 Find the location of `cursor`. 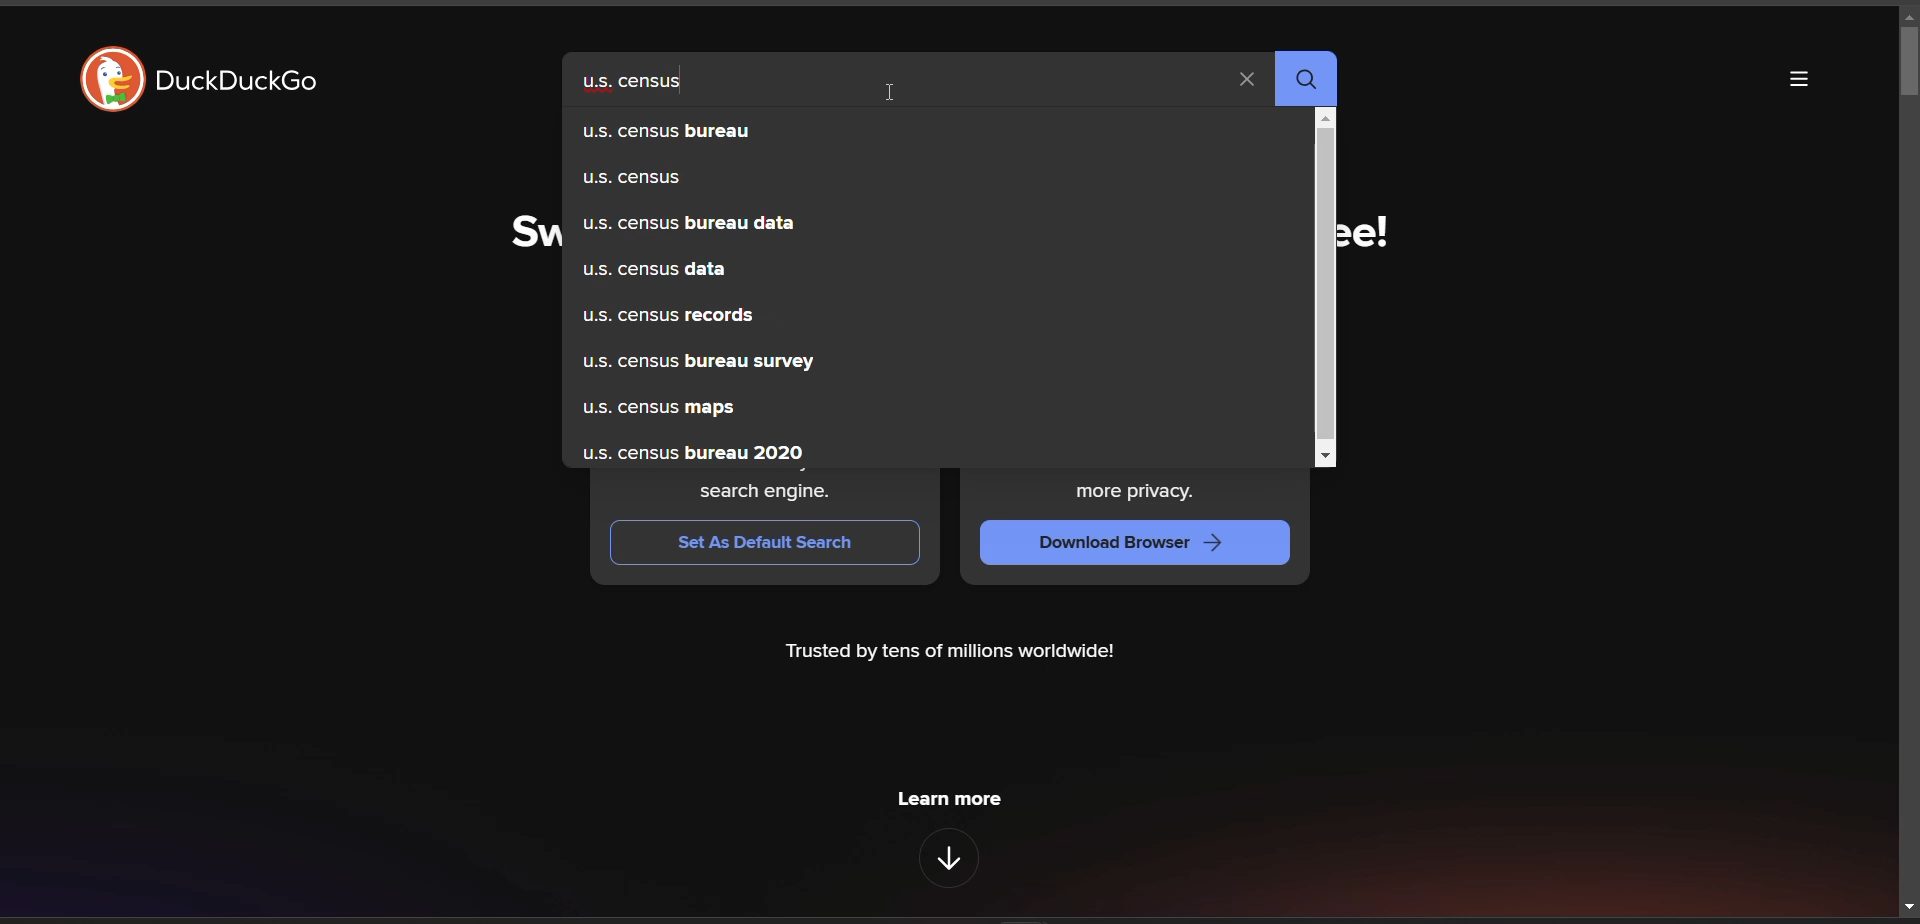

cursor is located at coordinates (892, 90).